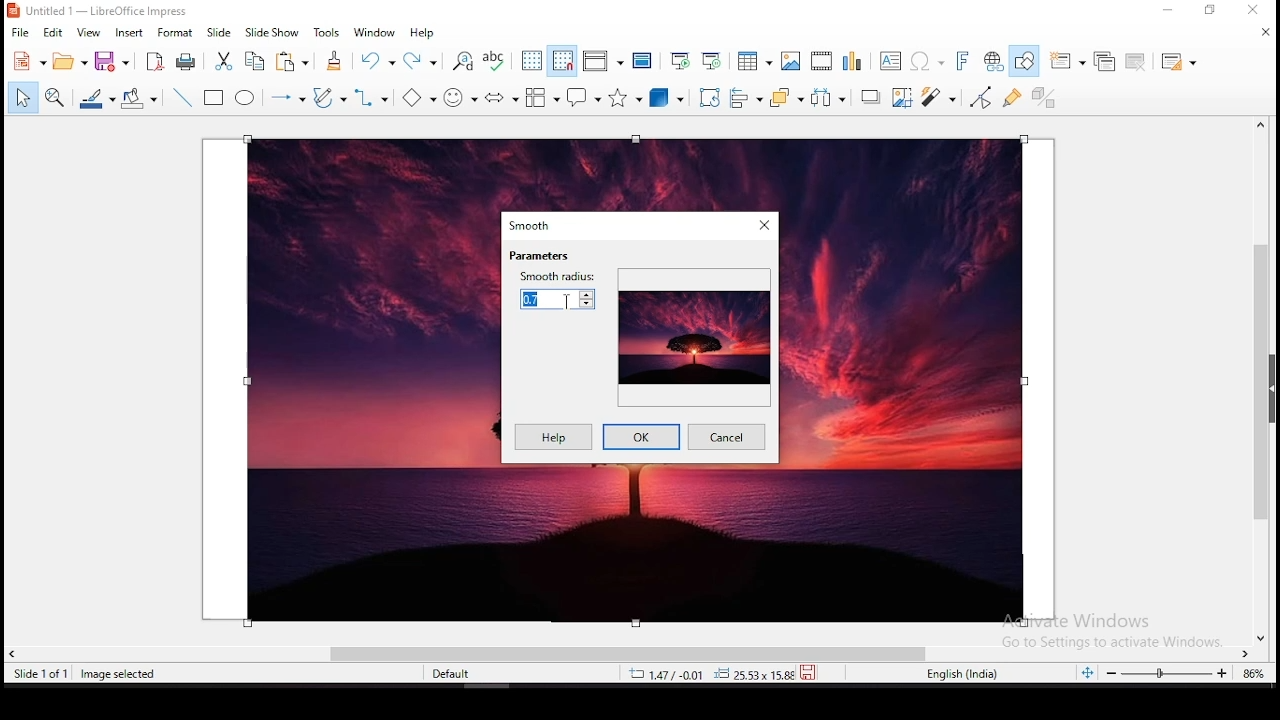 This screenshot has width=1280, height=720. What do you see at coordinates (1251, 676) in the screenshot?
I see `current zoom level` at bounding box center [1251, 676].